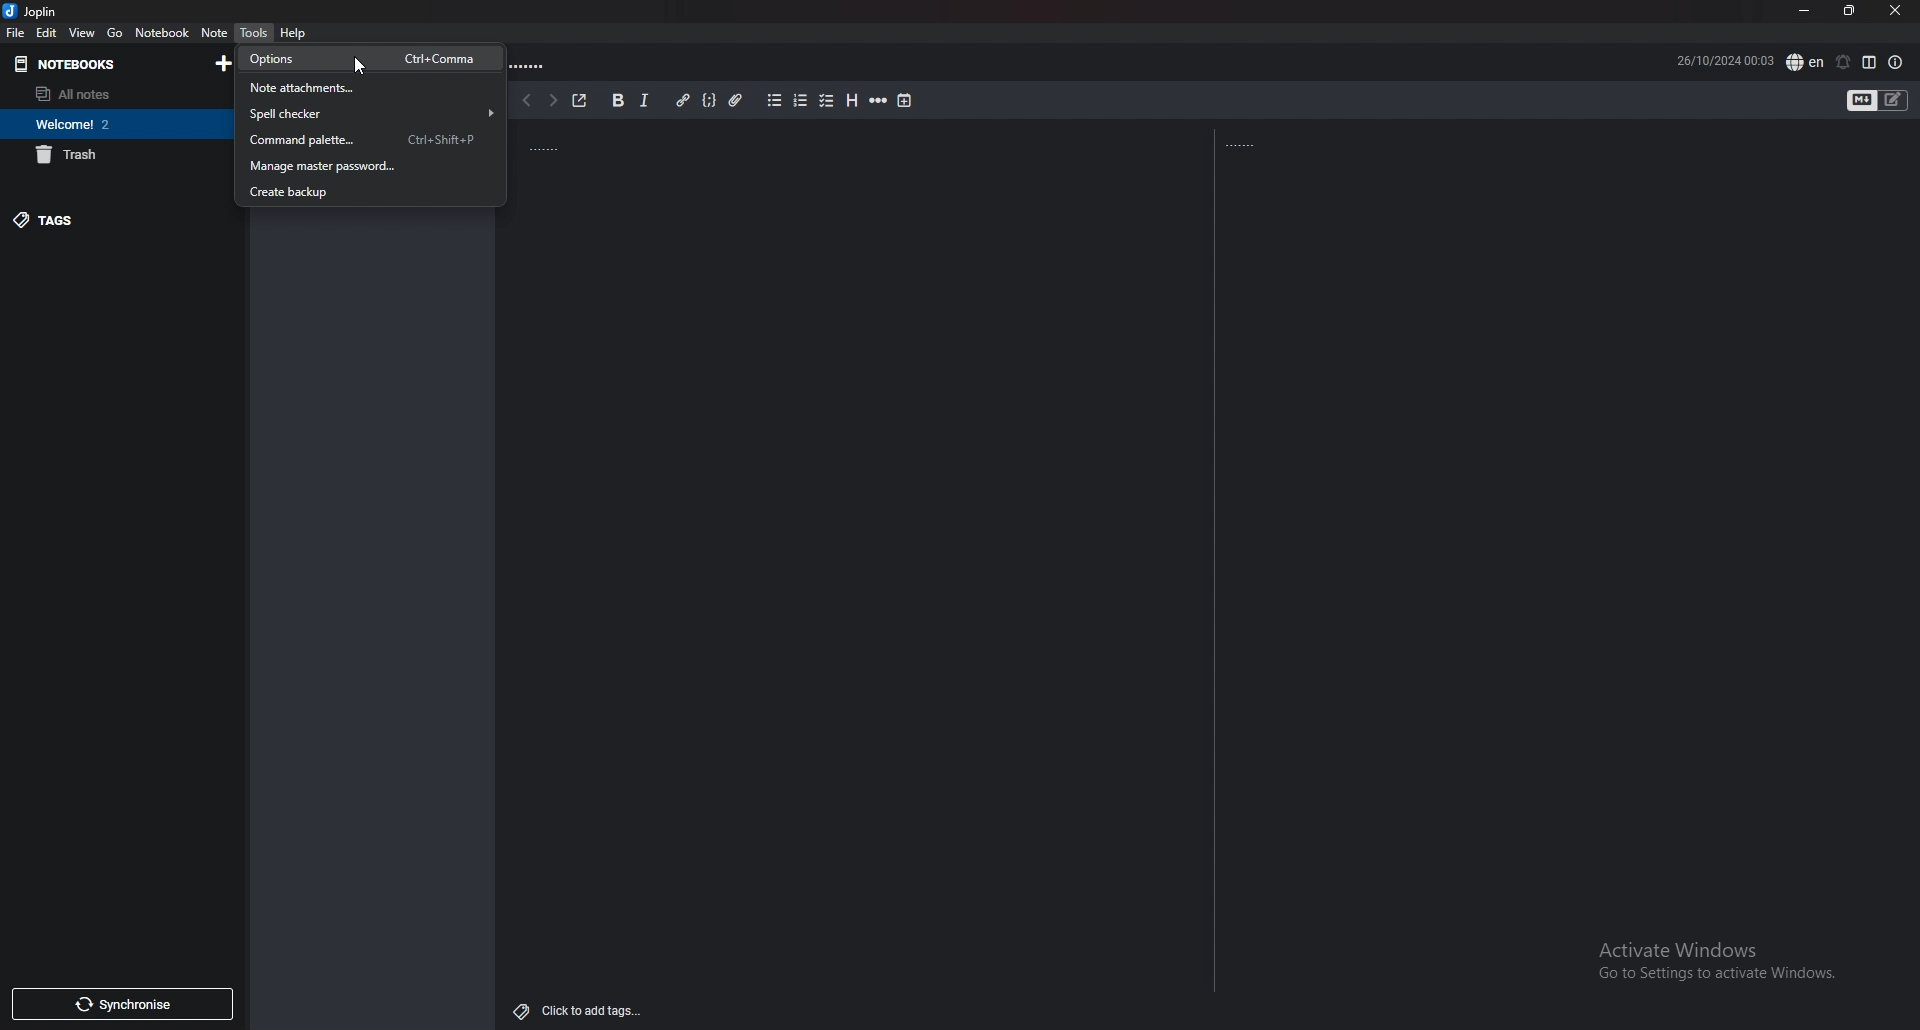 The height and width of the screenshot is (1030, 1920). I want to click on add time, so click(906, 102).